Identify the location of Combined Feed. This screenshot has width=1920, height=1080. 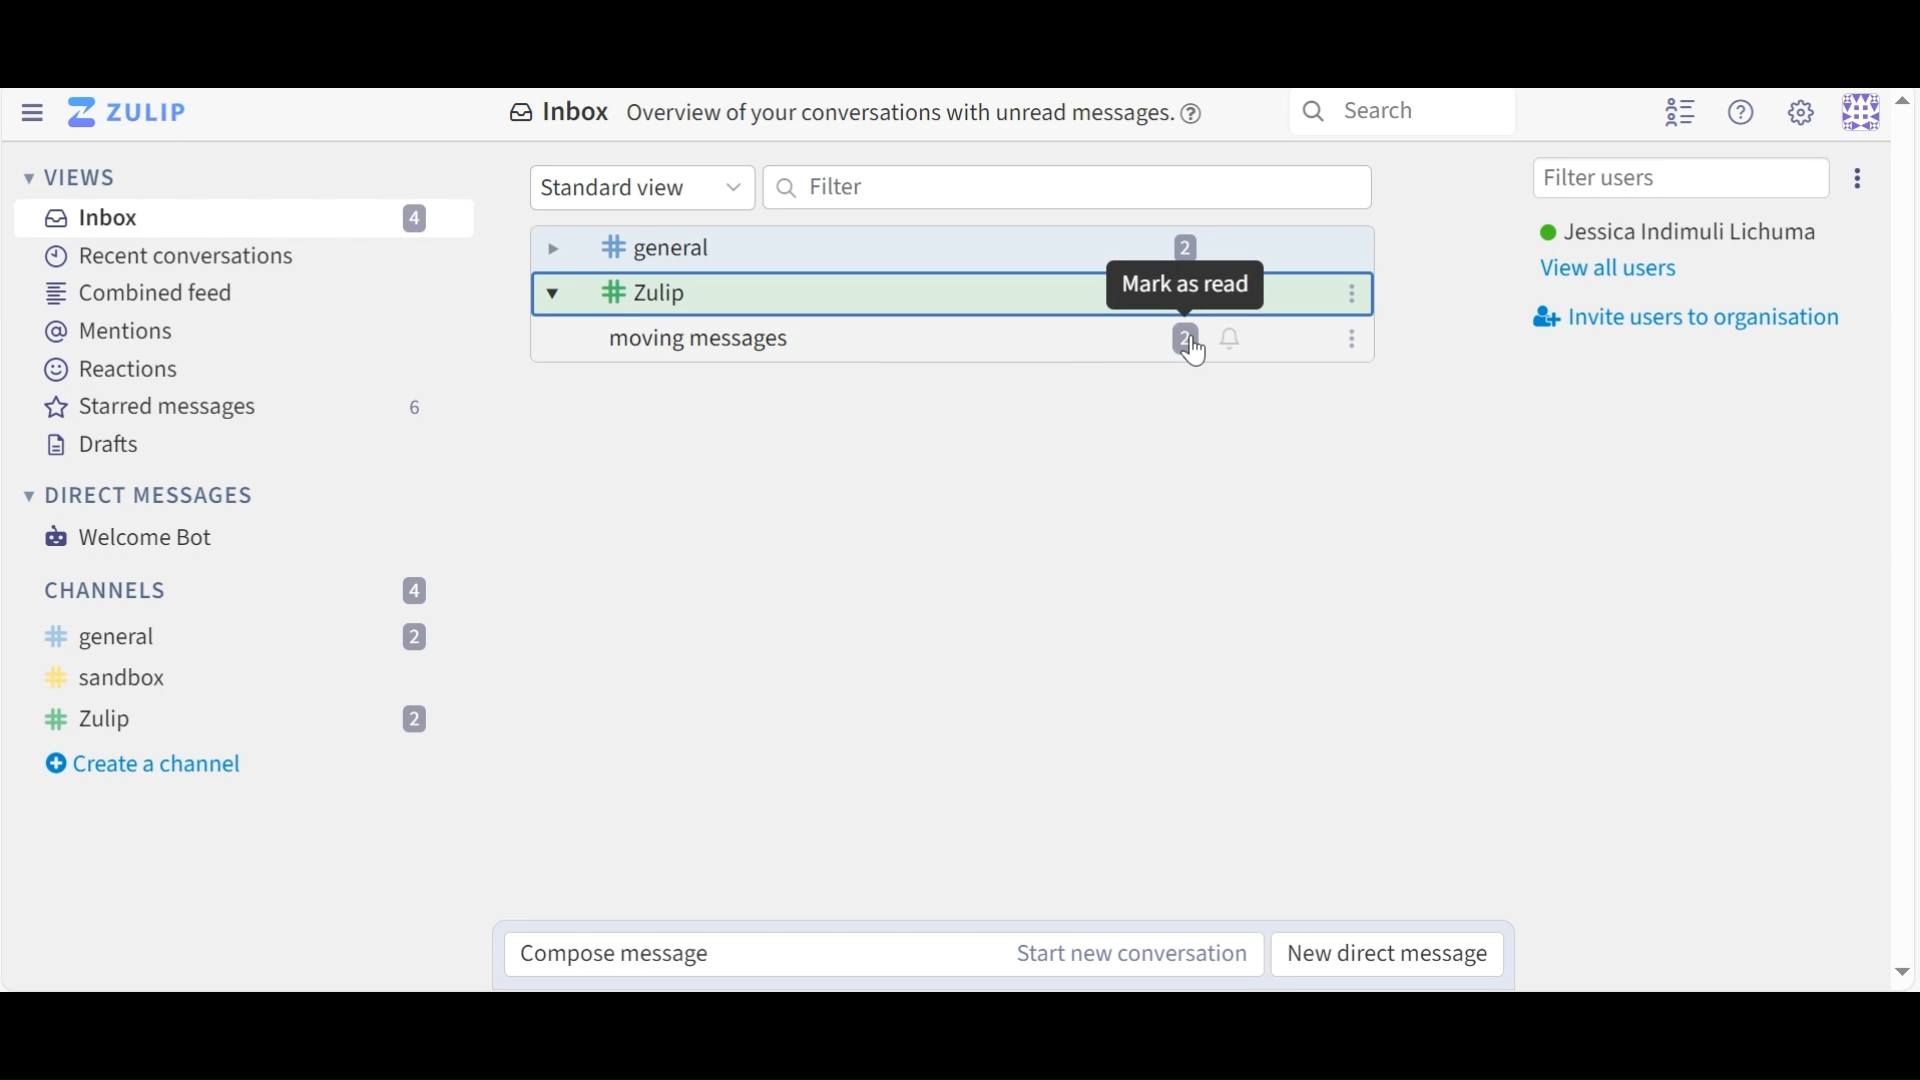
(146, 292).